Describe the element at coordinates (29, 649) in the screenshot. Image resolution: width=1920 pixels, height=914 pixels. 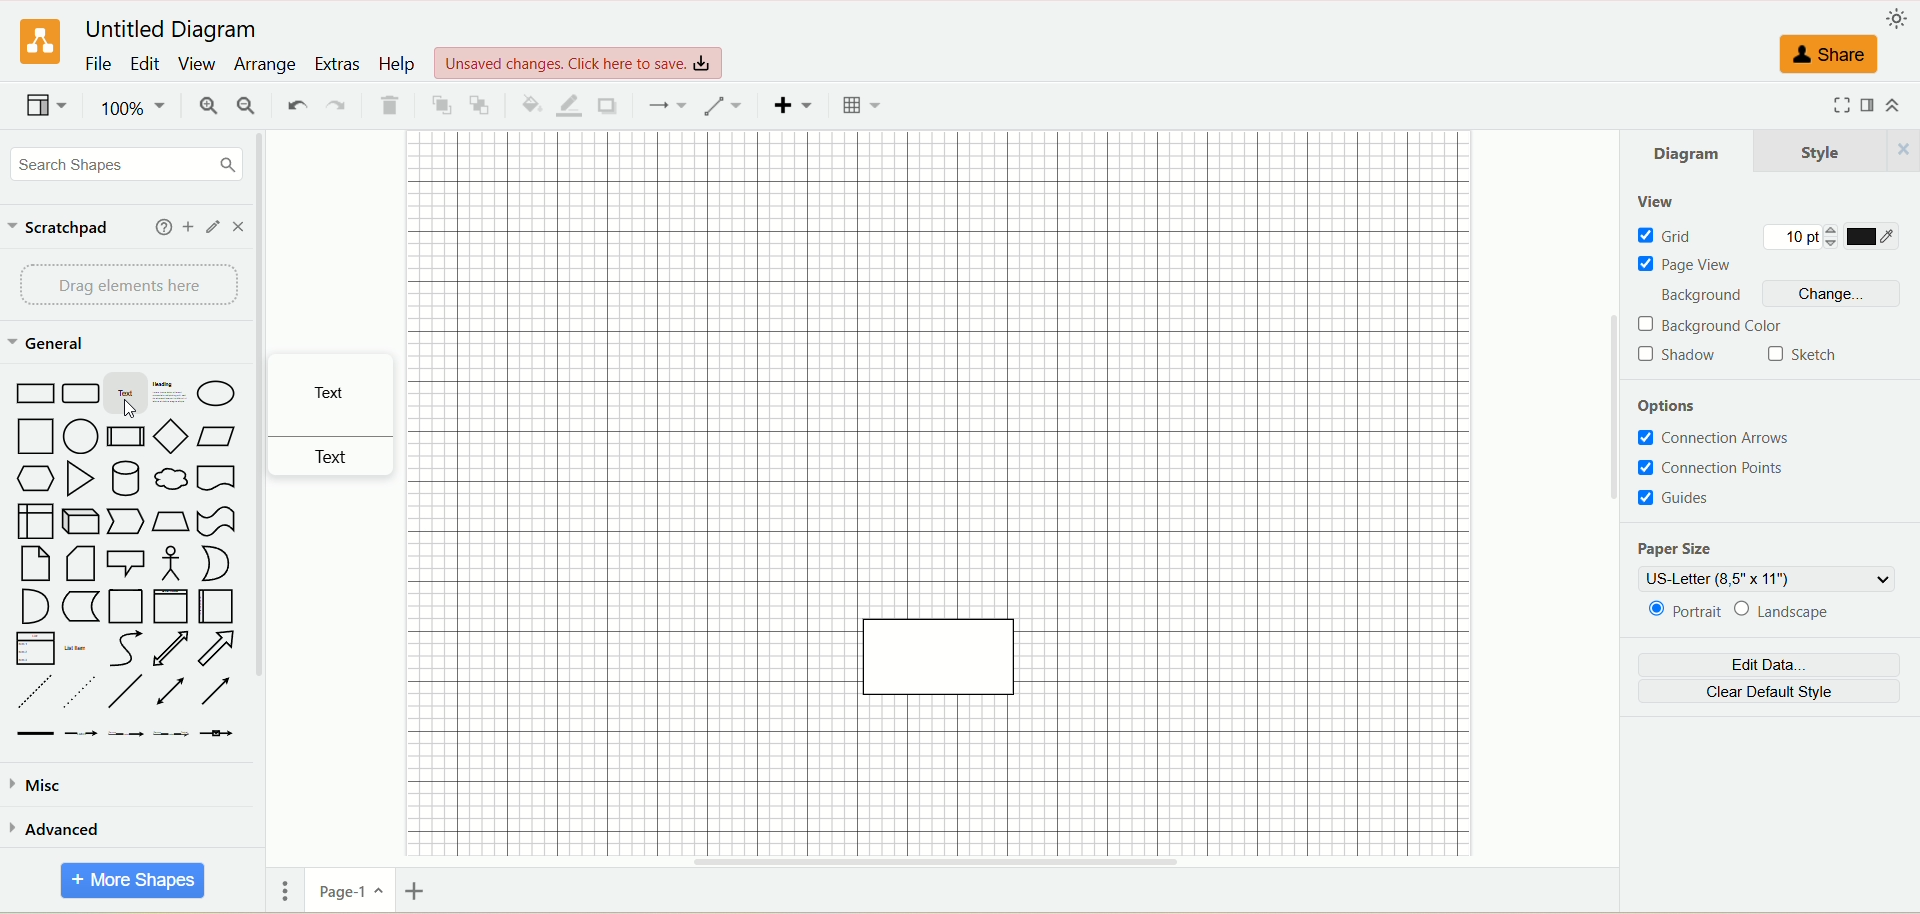
I see `list` at that location.